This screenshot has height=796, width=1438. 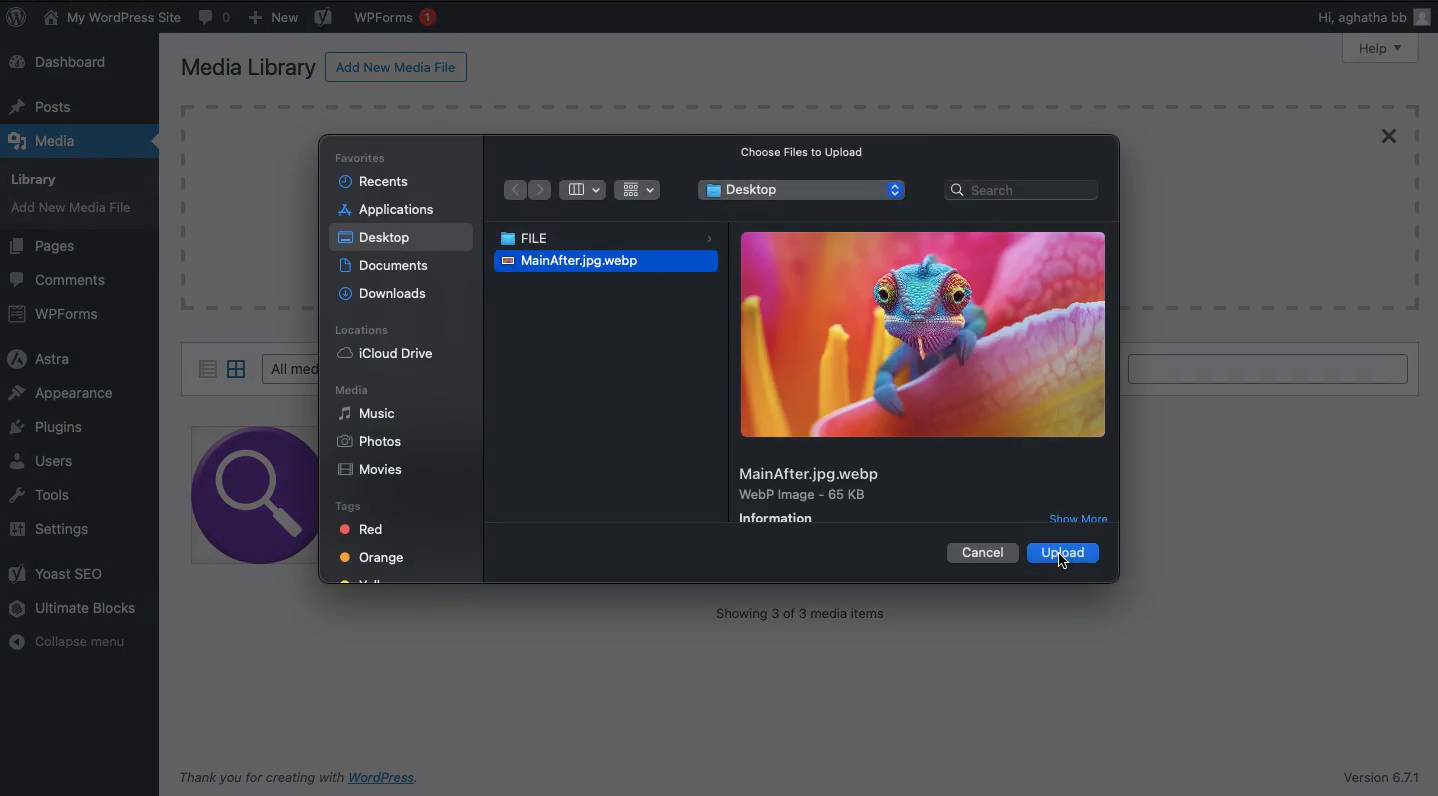 I want to click on Hi users, so click(x=1376, y=18).